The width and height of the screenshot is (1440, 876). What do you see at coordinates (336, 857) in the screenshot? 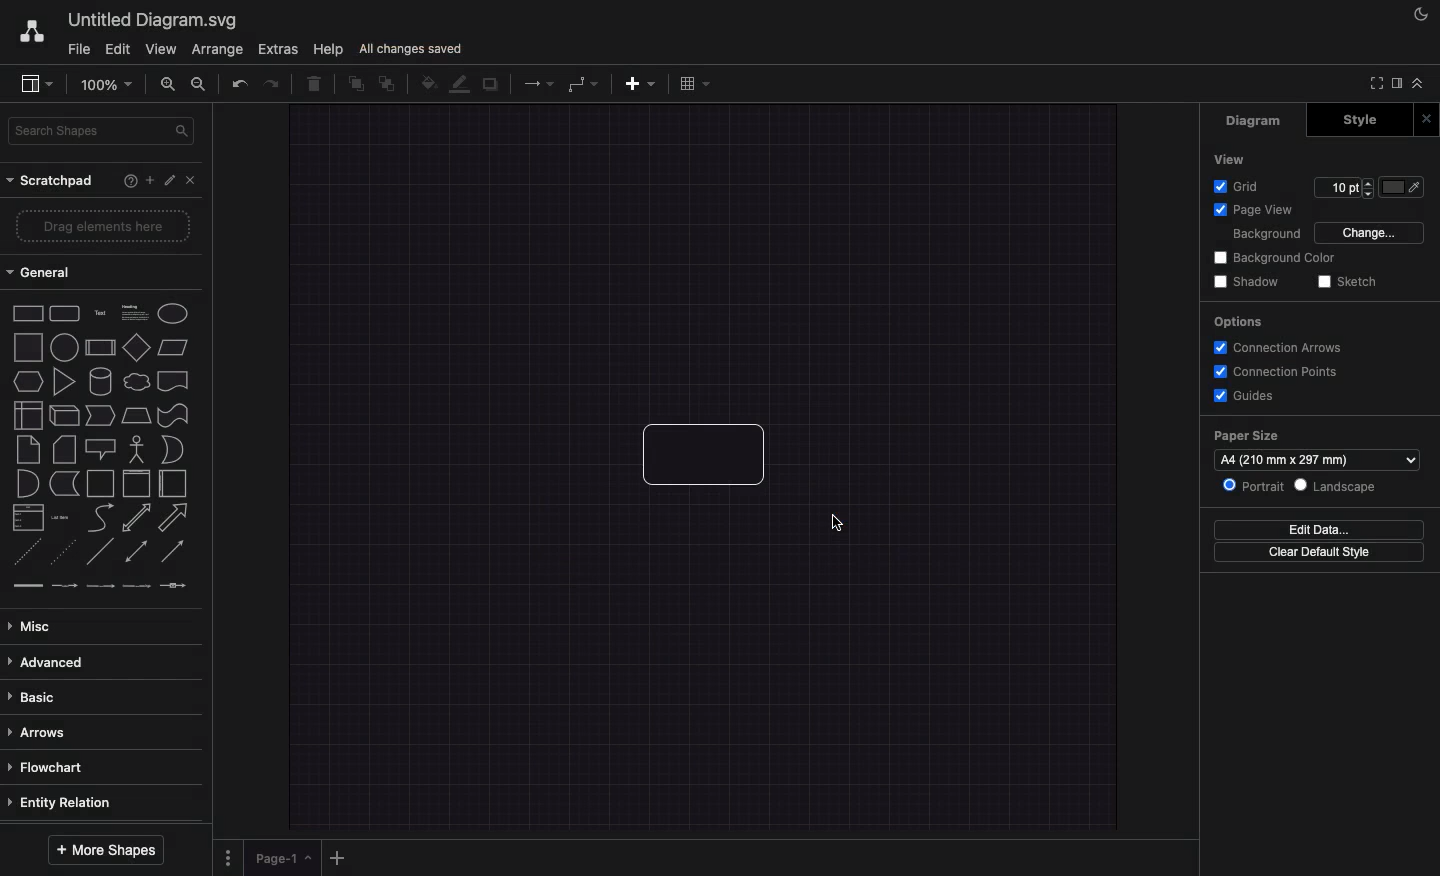
I see `Add` at bounding box center [336, 857].